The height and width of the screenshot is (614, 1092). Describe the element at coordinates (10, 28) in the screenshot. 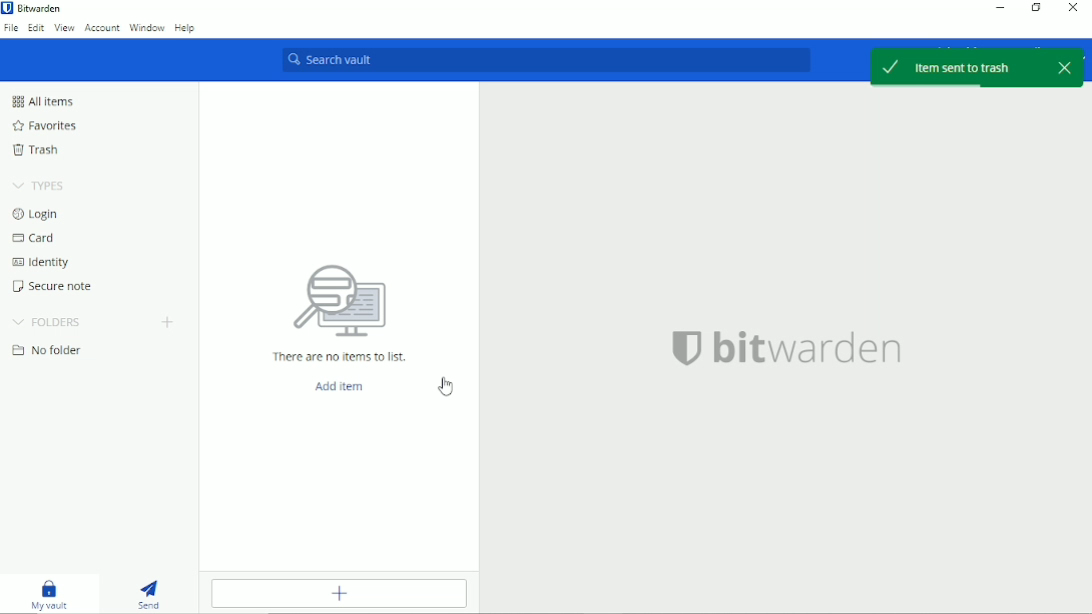

I see `File` at that location.